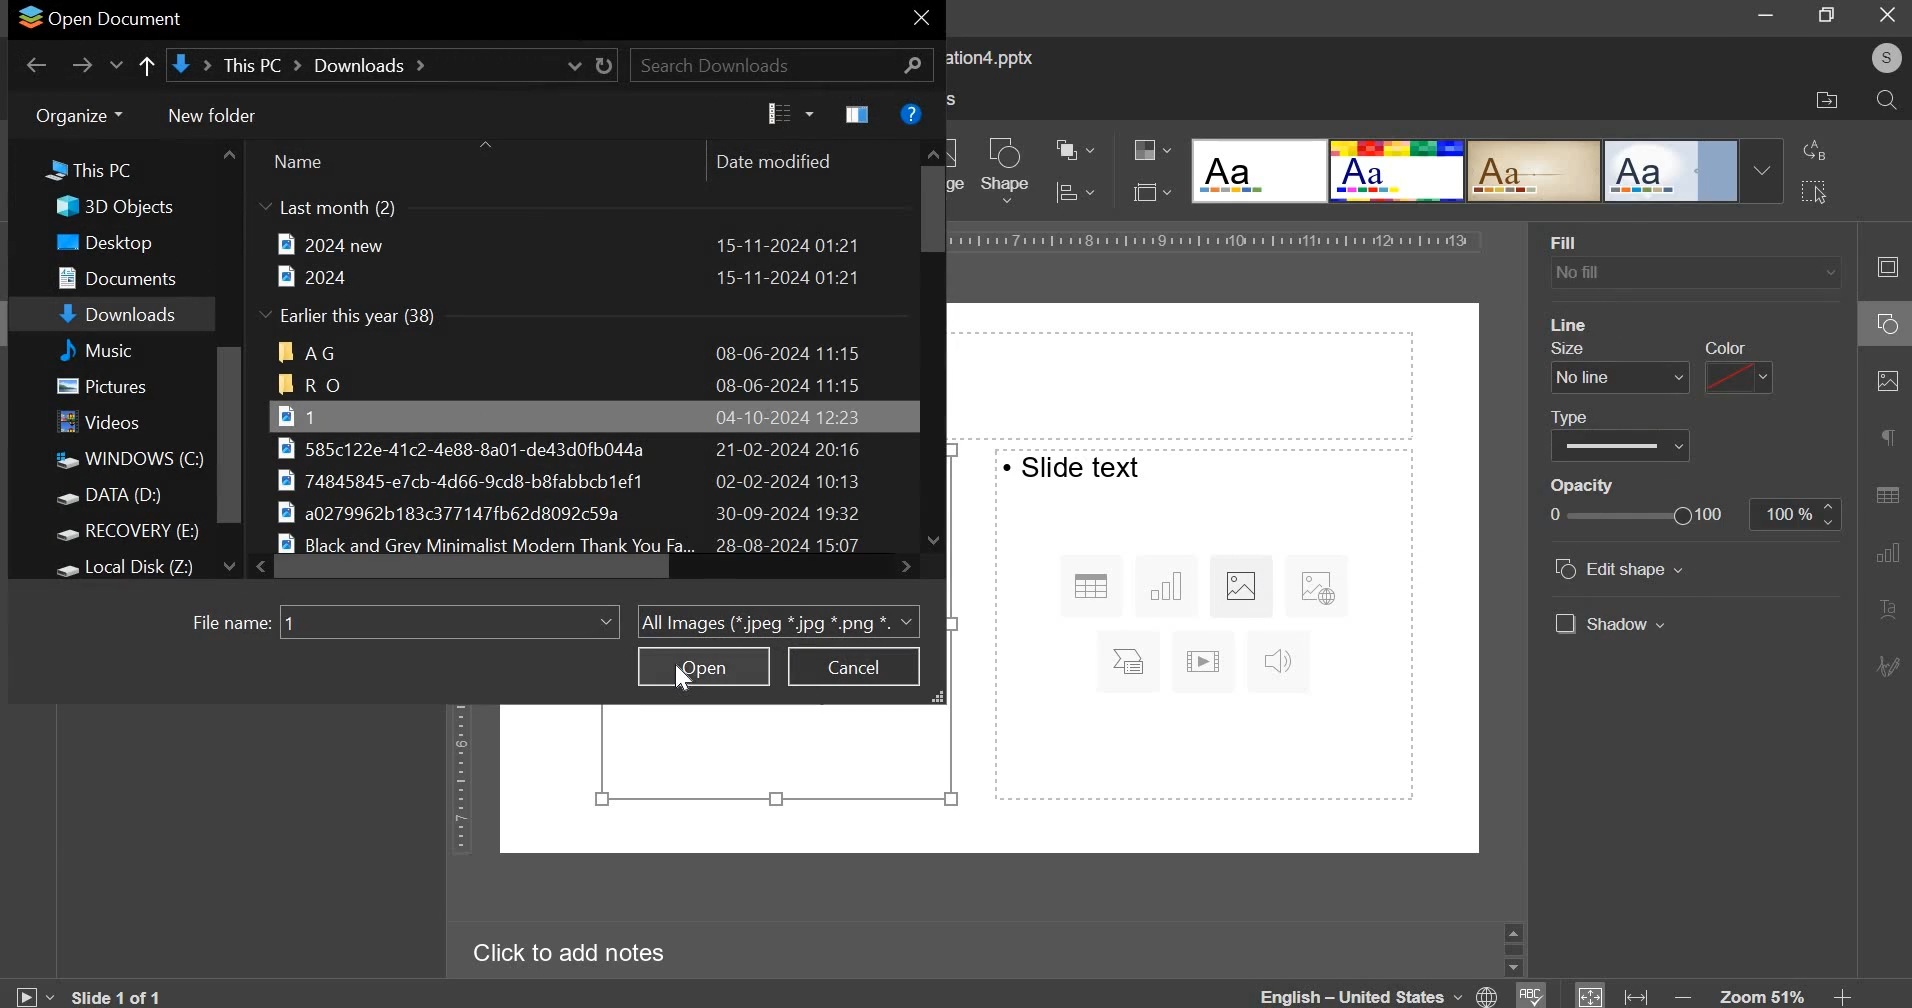 This screenshot has height=1008, width=1912. Describe the element at coordinates (118, 68) in the screenshot. I see `recent locations` at that location.